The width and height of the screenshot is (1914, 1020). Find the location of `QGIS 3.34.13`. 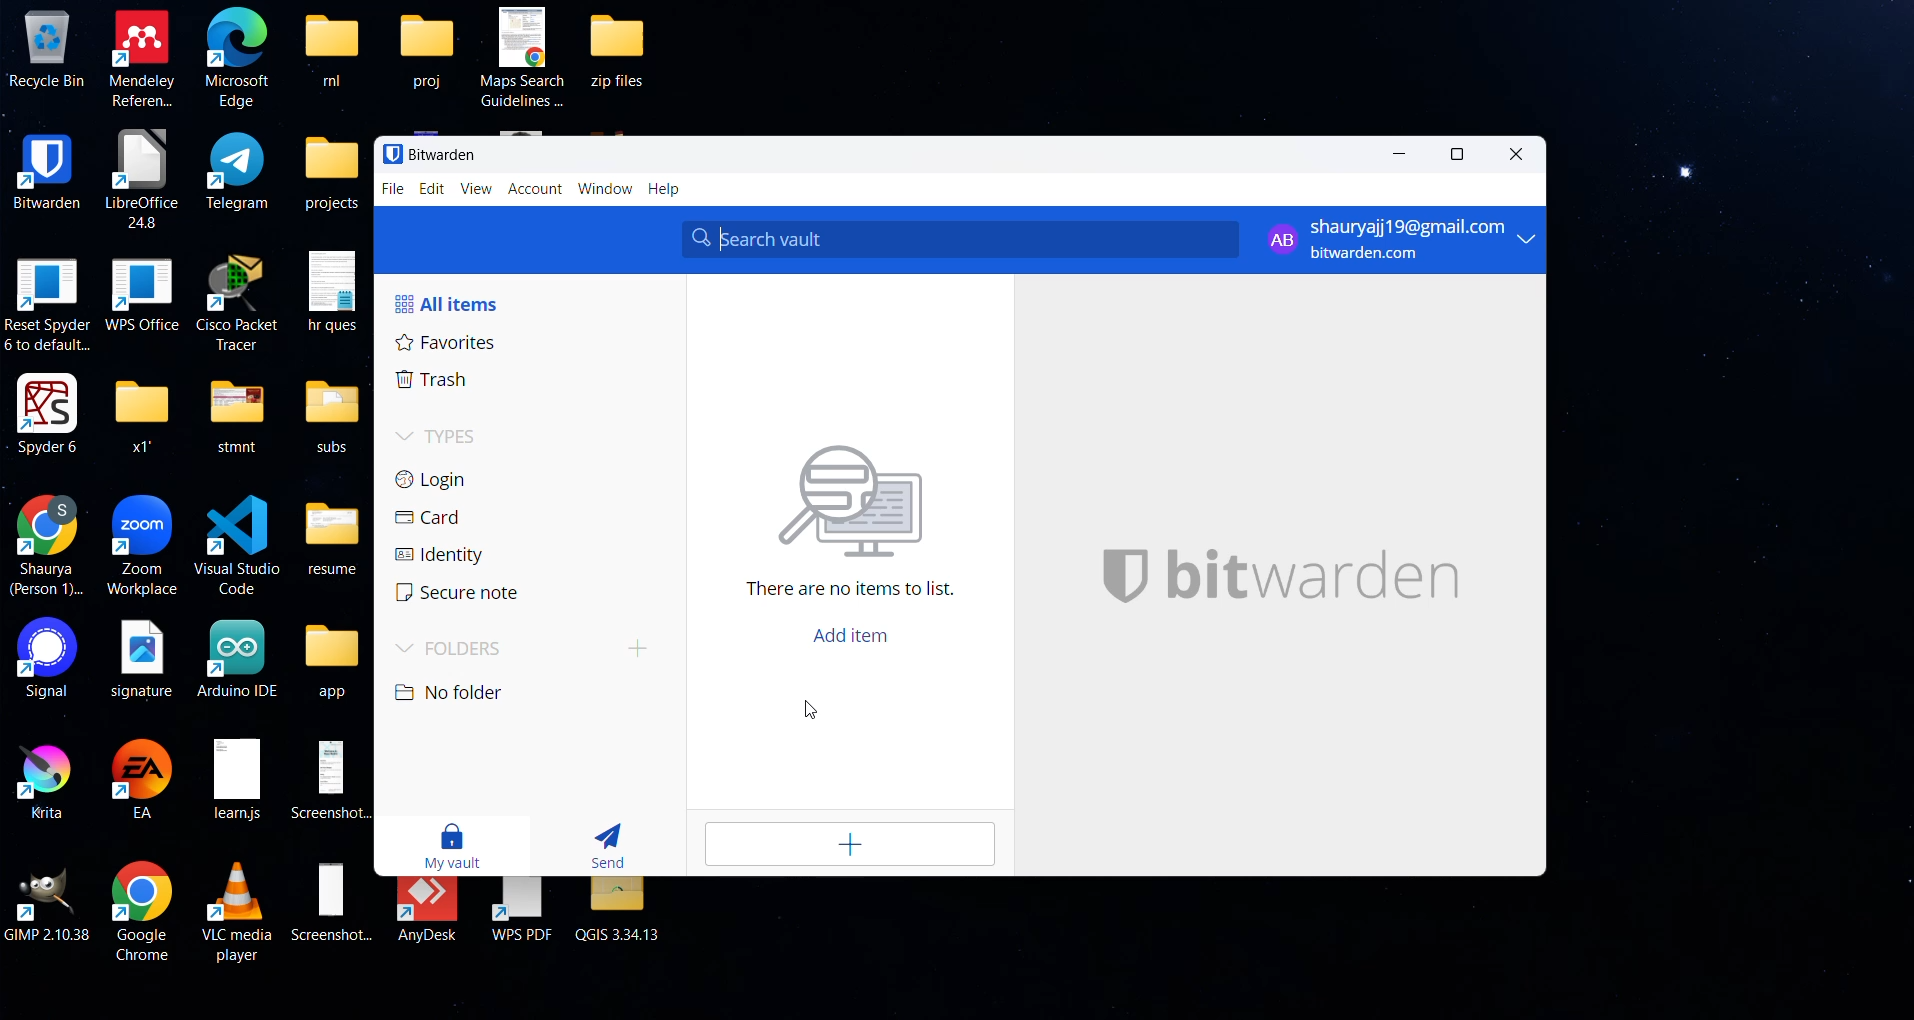

QGIS 3.34.13 is located at coordinates (621, 911).